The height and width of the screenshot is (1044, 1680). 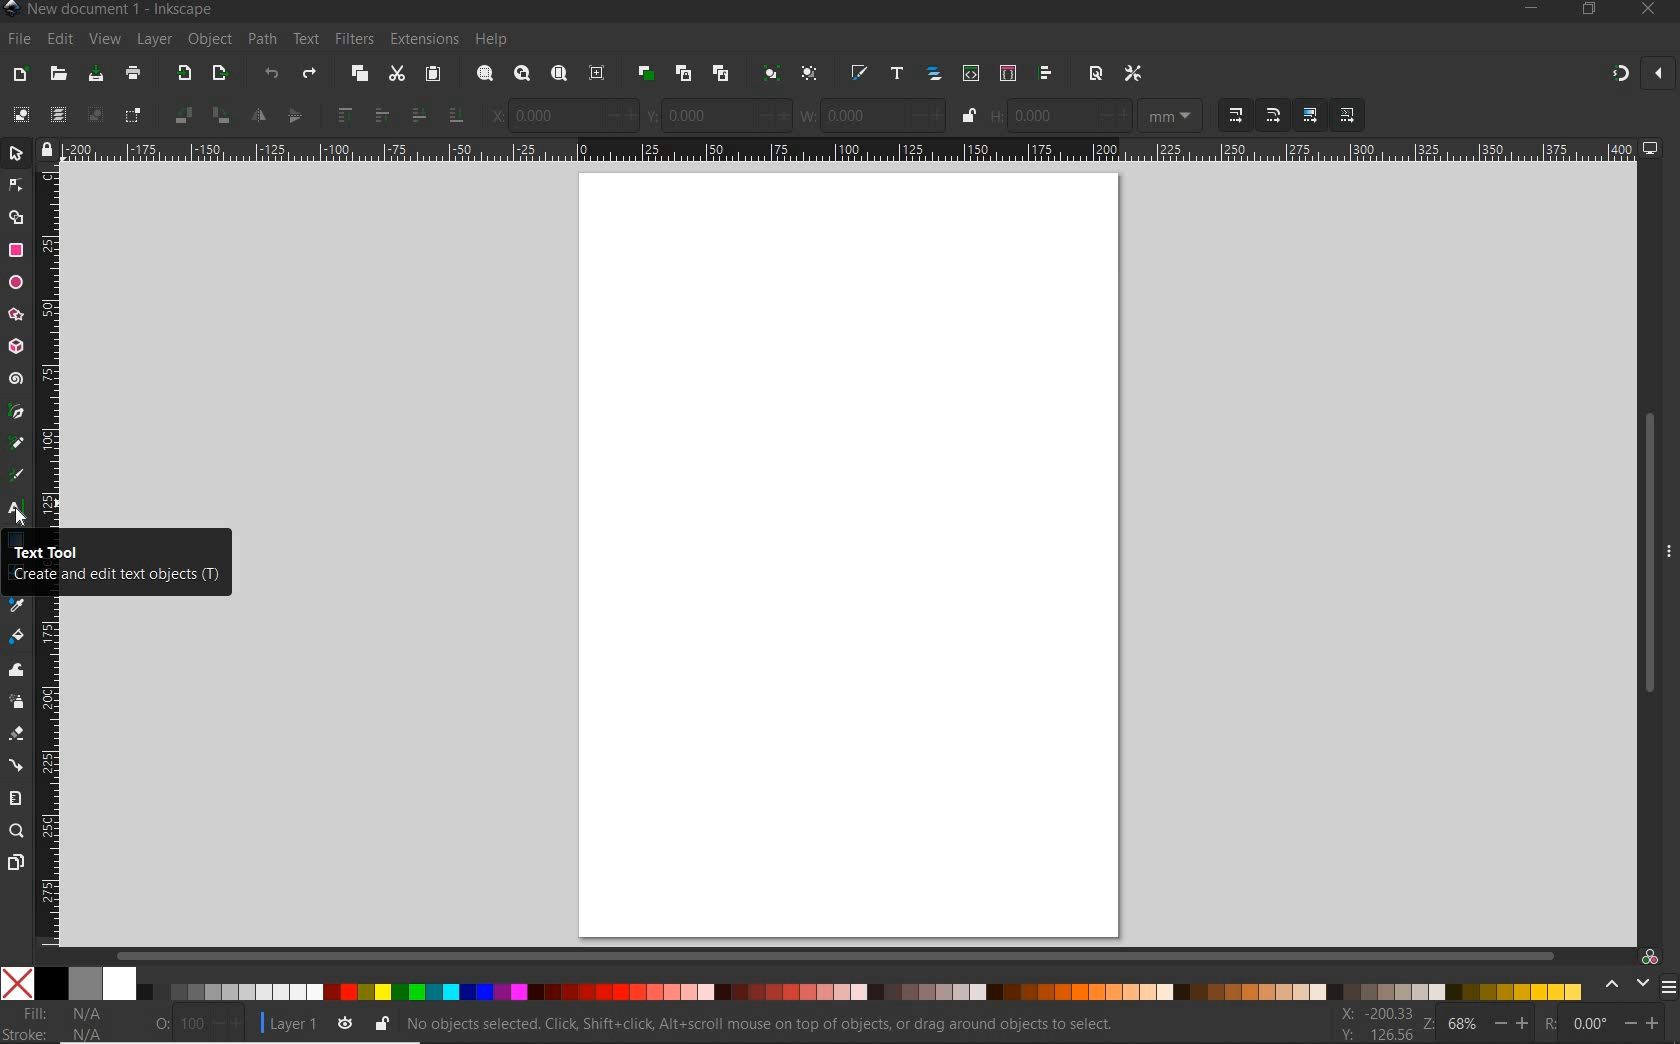 I want to click on object flip, so click(x=294, y=117).